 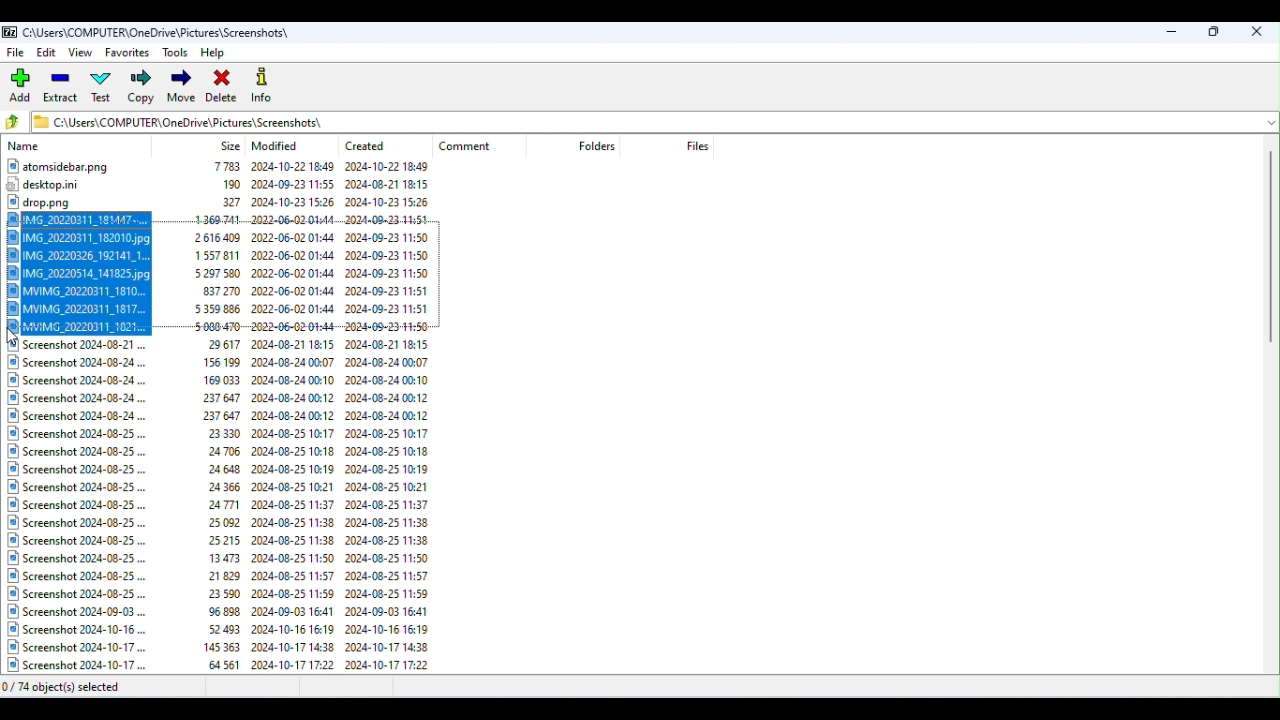 What do you see at coordinates (23, 86) in the screenshot?
I see `Add` at bounding box center [23, 86].